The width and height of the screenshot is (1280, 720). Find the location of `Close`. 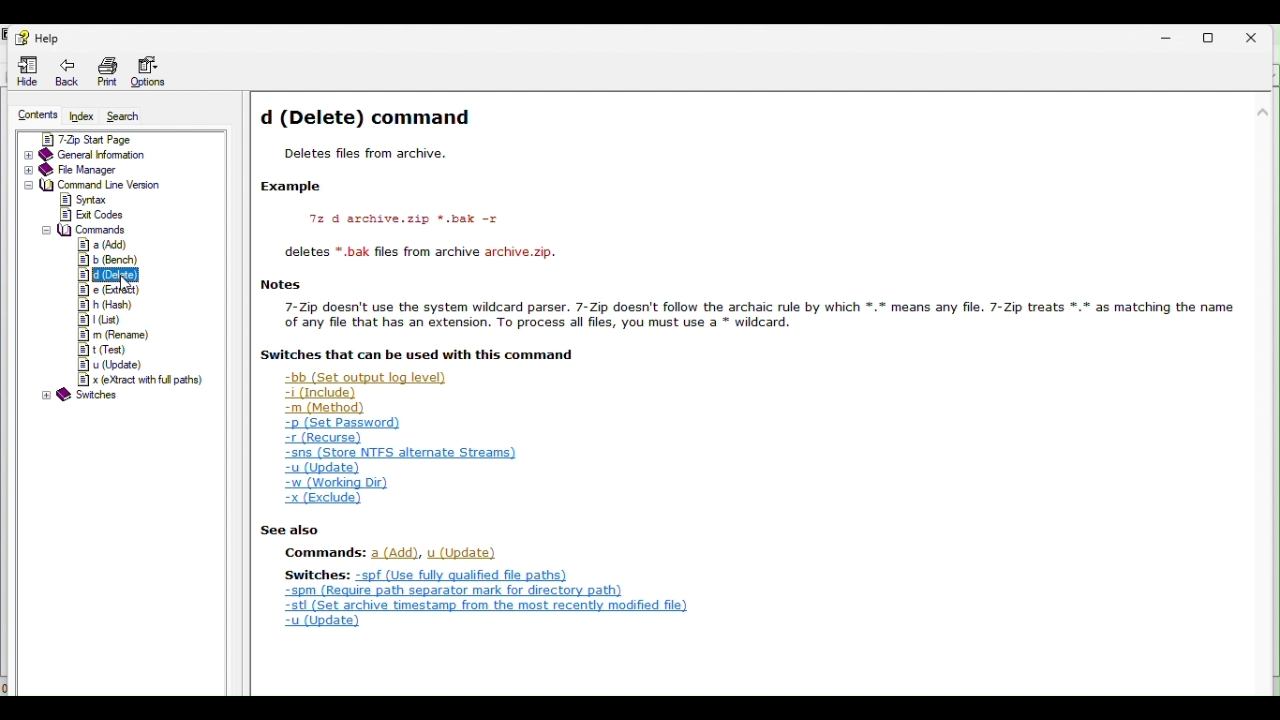

Close is located at coordinates (1262, 33).